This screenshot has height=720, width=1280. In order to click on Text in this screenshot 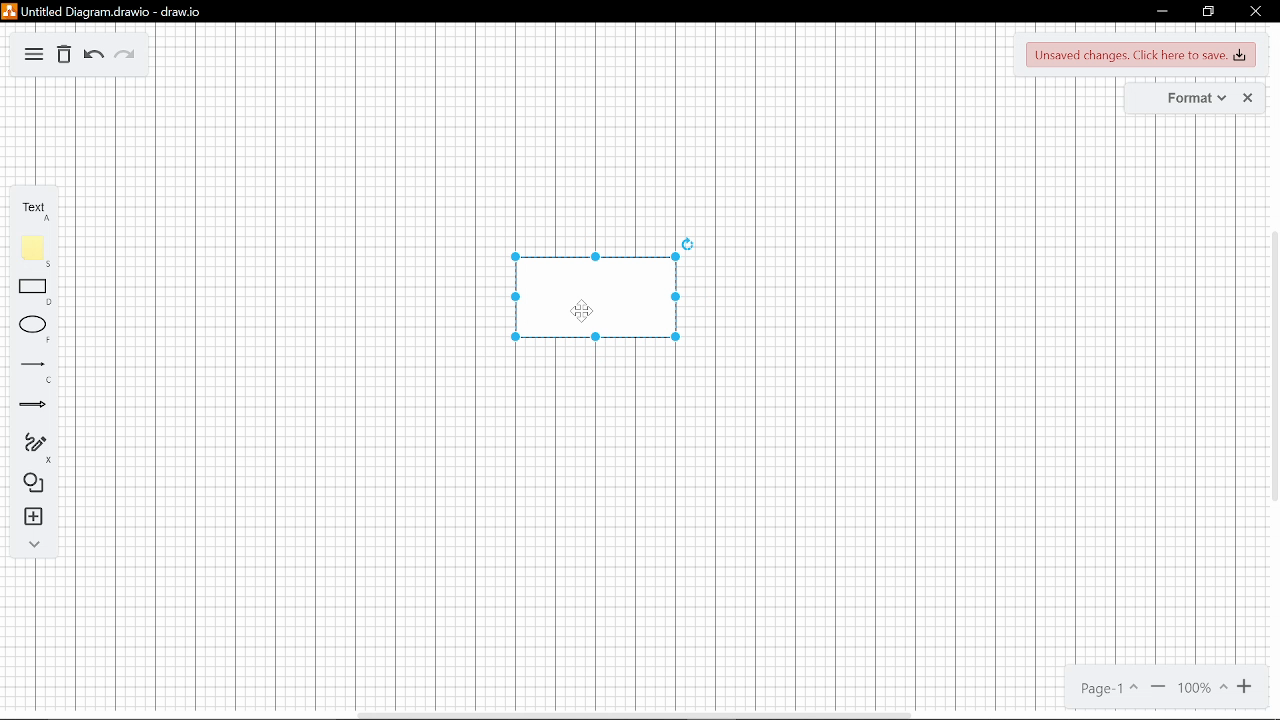, I will do `click(38, 204)`.